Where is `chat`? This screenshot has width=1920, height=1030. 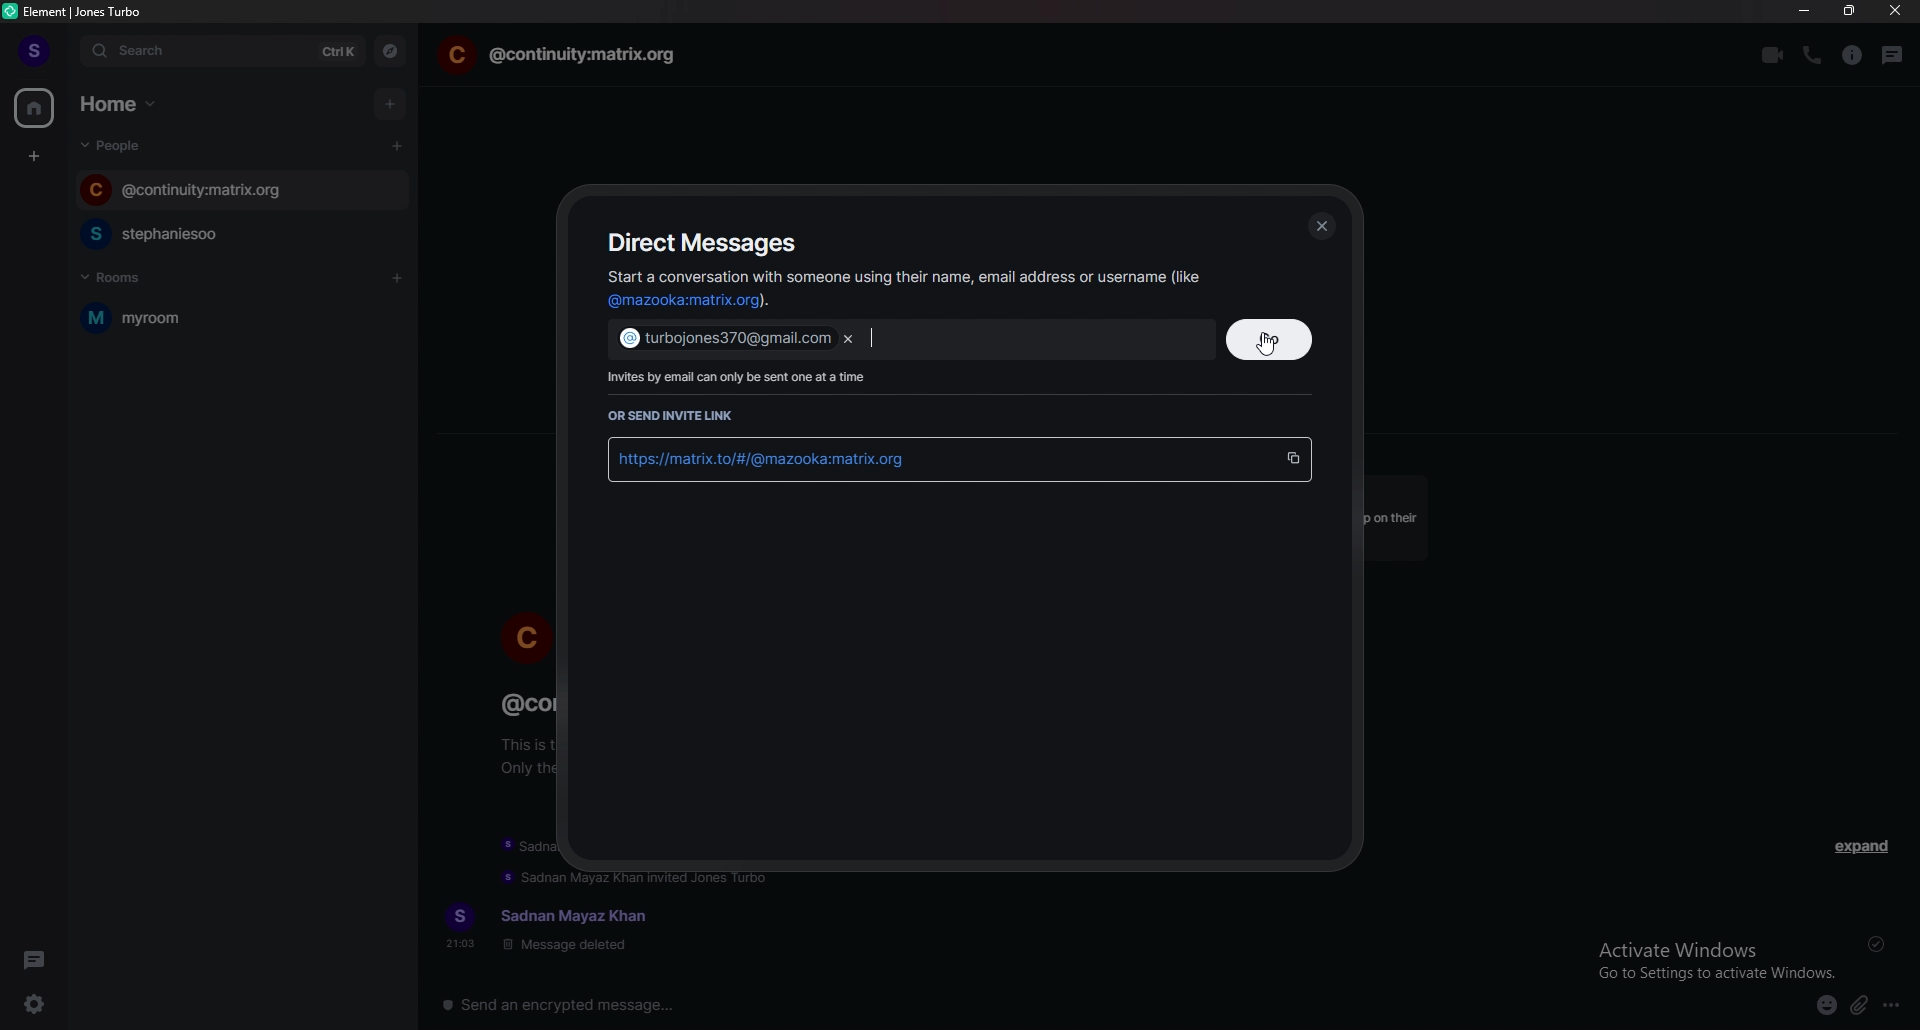
chat is located at coordinates (560, 56).